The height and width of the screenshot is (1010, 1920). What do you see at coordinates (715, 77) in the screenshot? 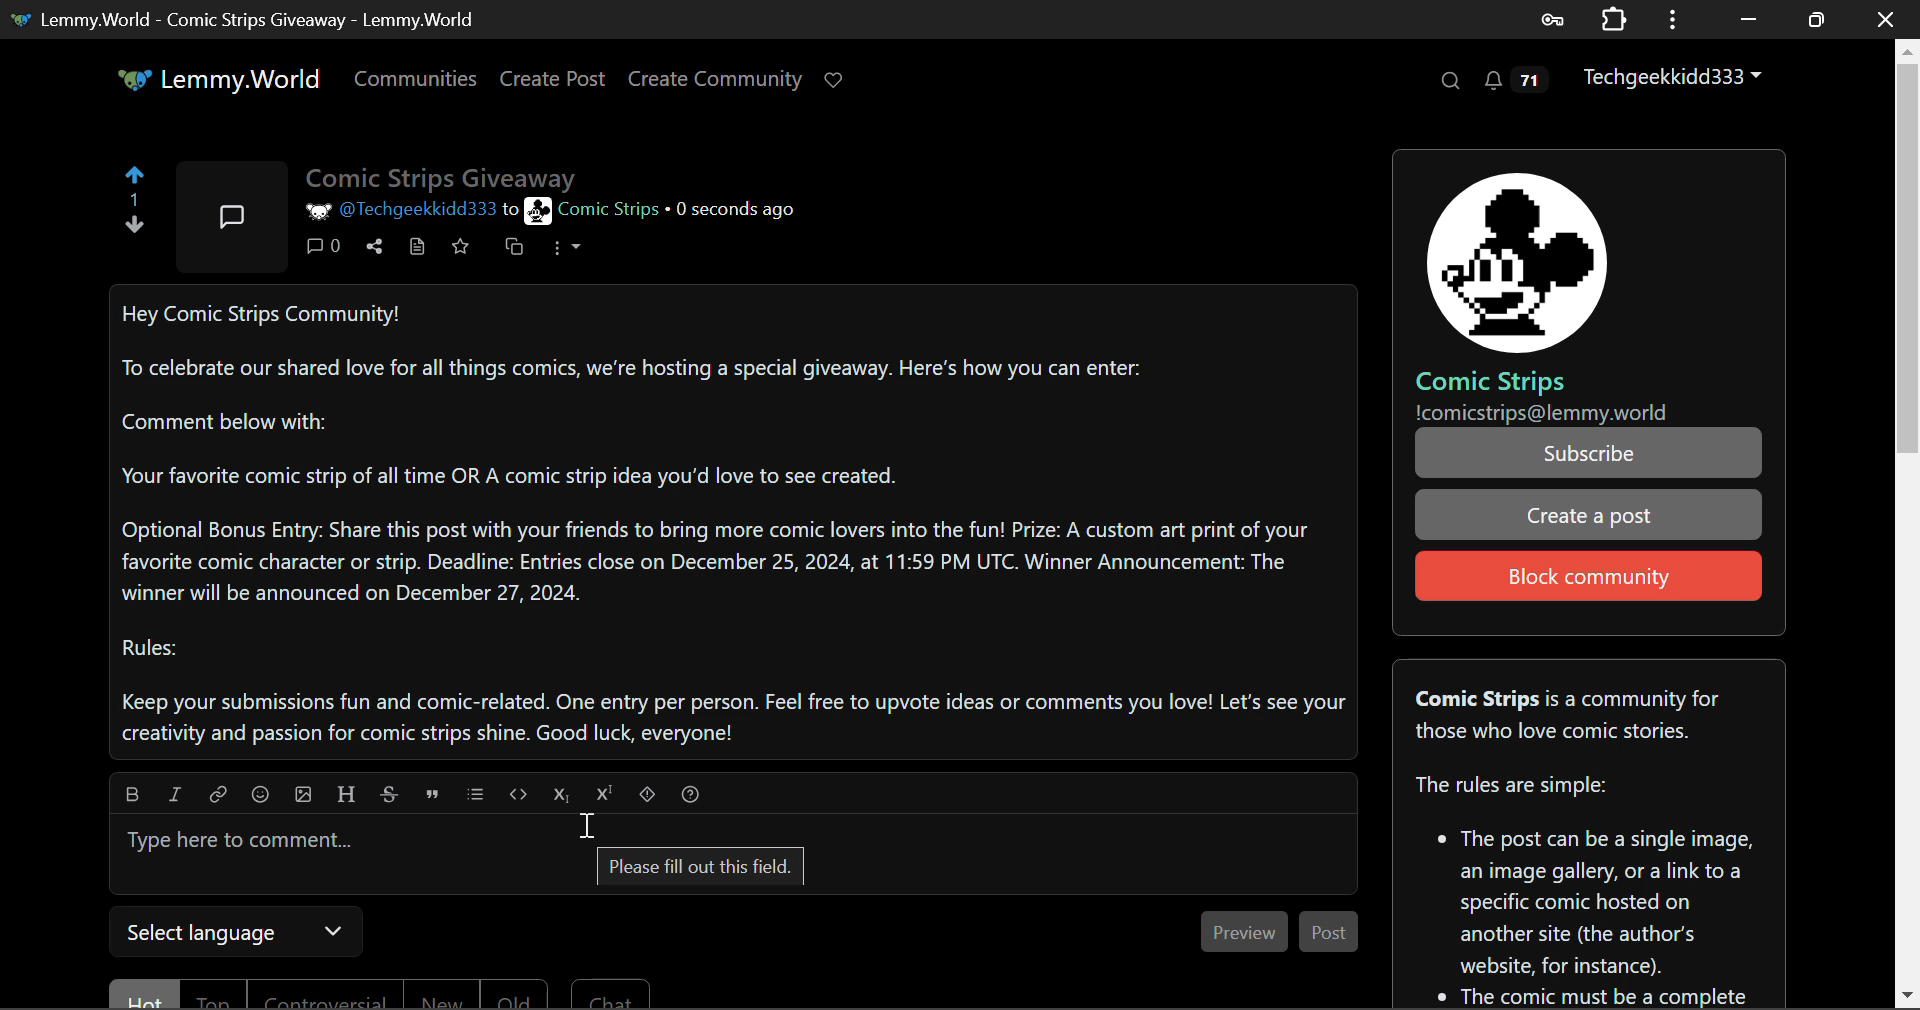
I see `Create Community` at bounding box center [715, 77].